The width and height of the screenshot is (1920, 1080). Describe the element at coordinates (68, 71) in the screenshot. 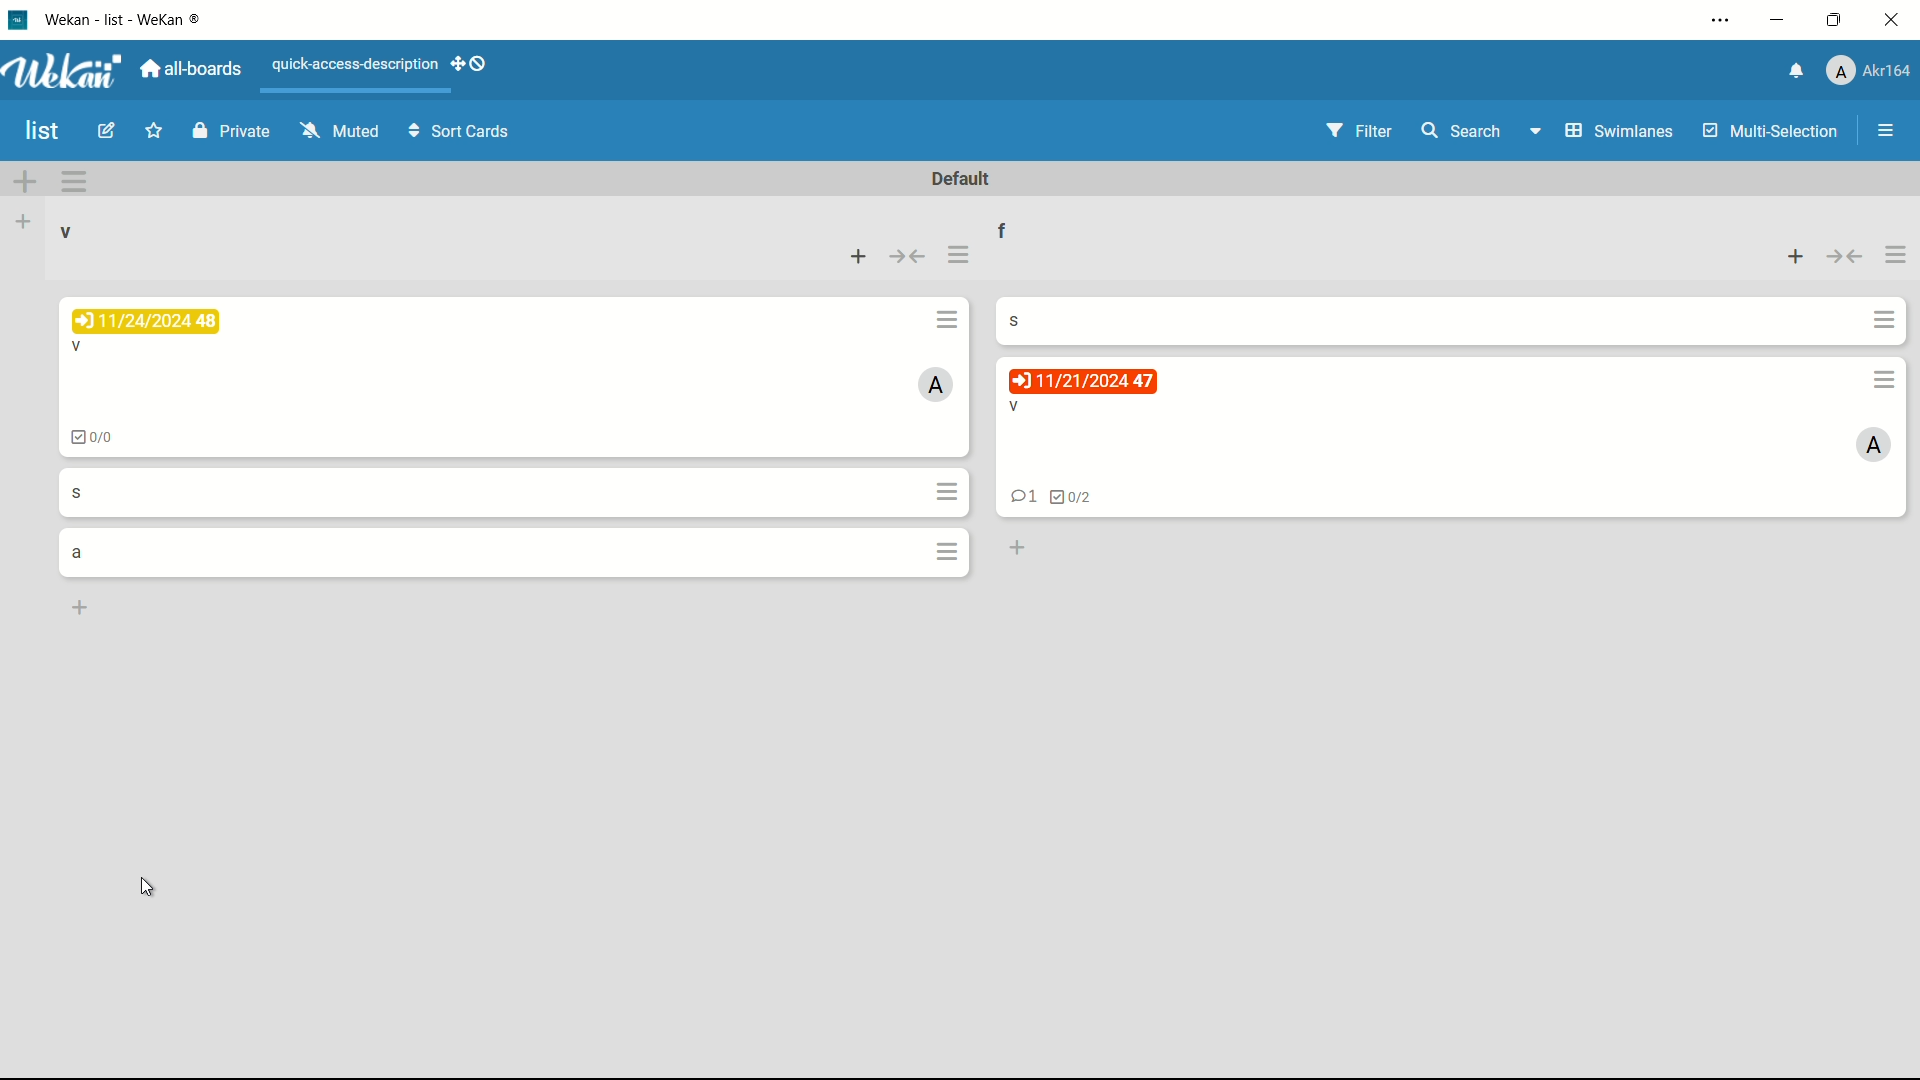

I see `wekan logo` at that location.